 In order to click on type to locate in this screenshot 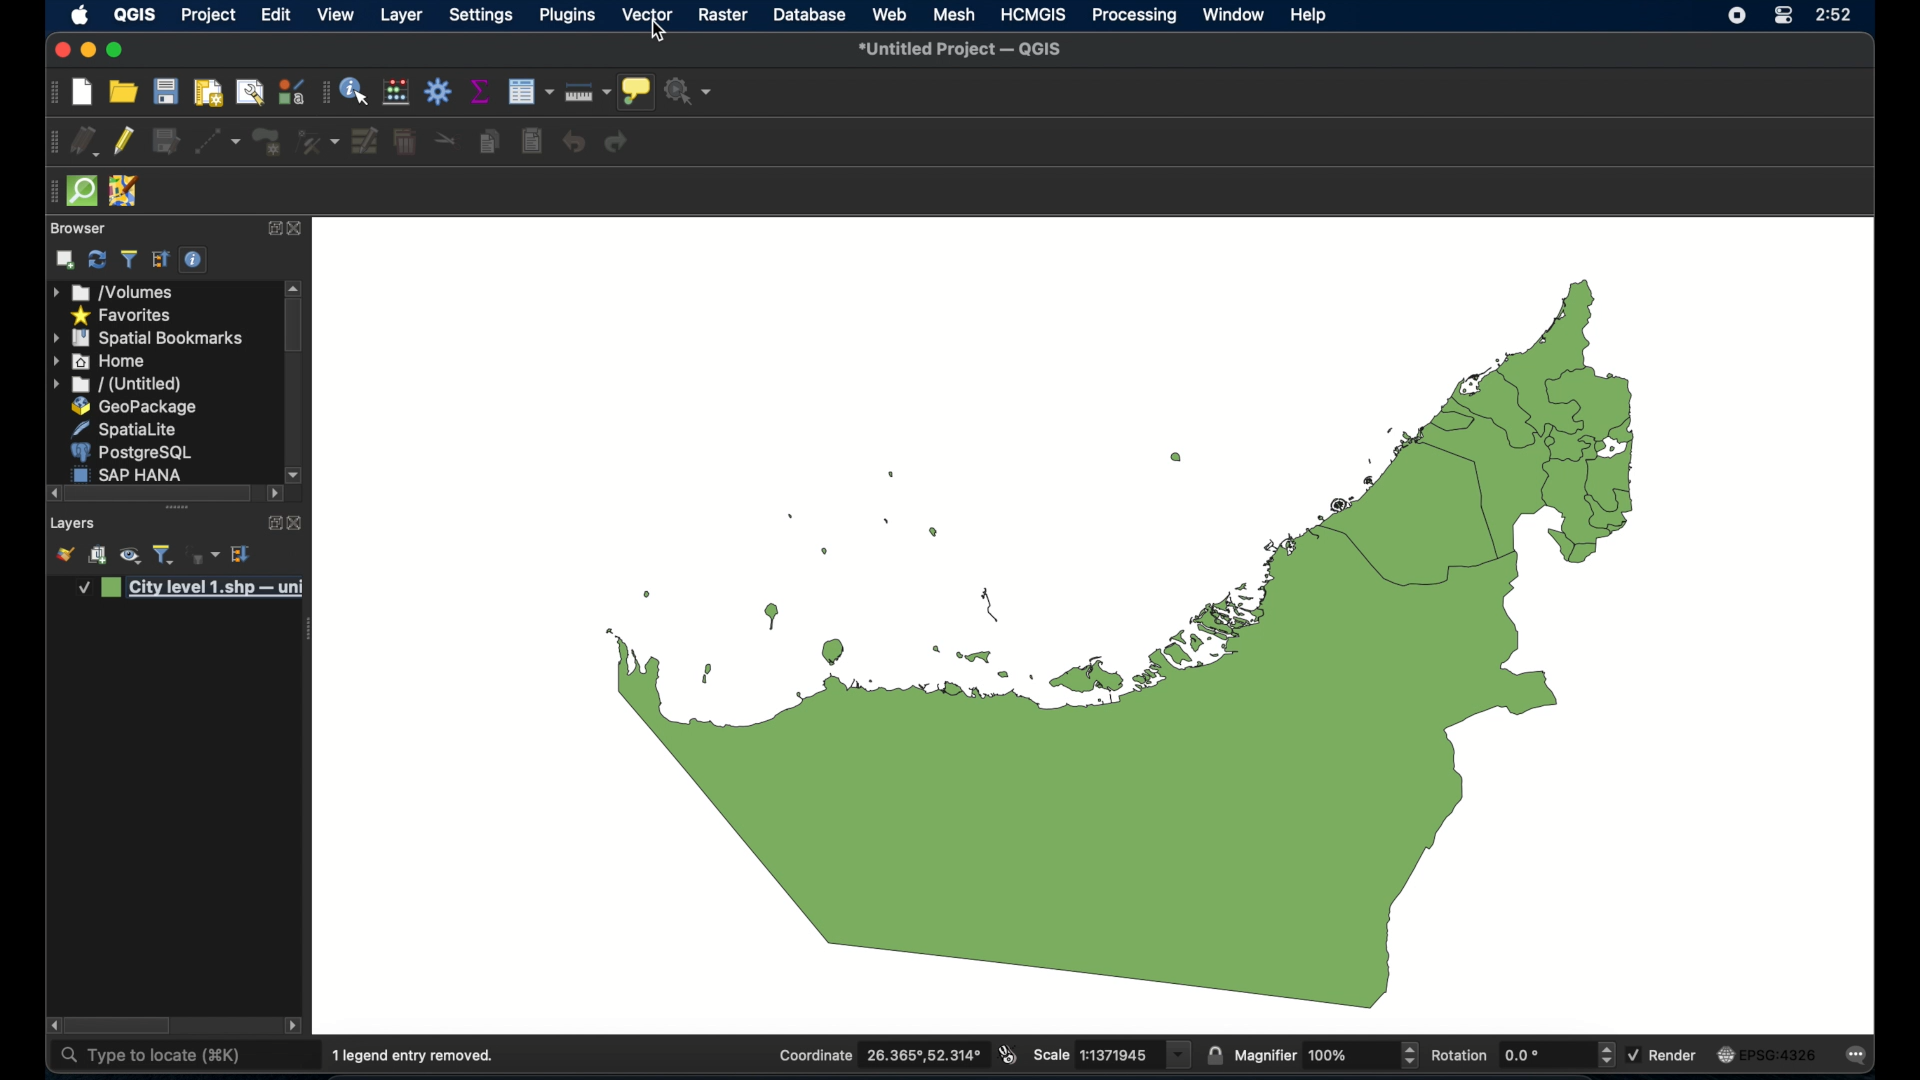, I will do `click(149, 1056)`.